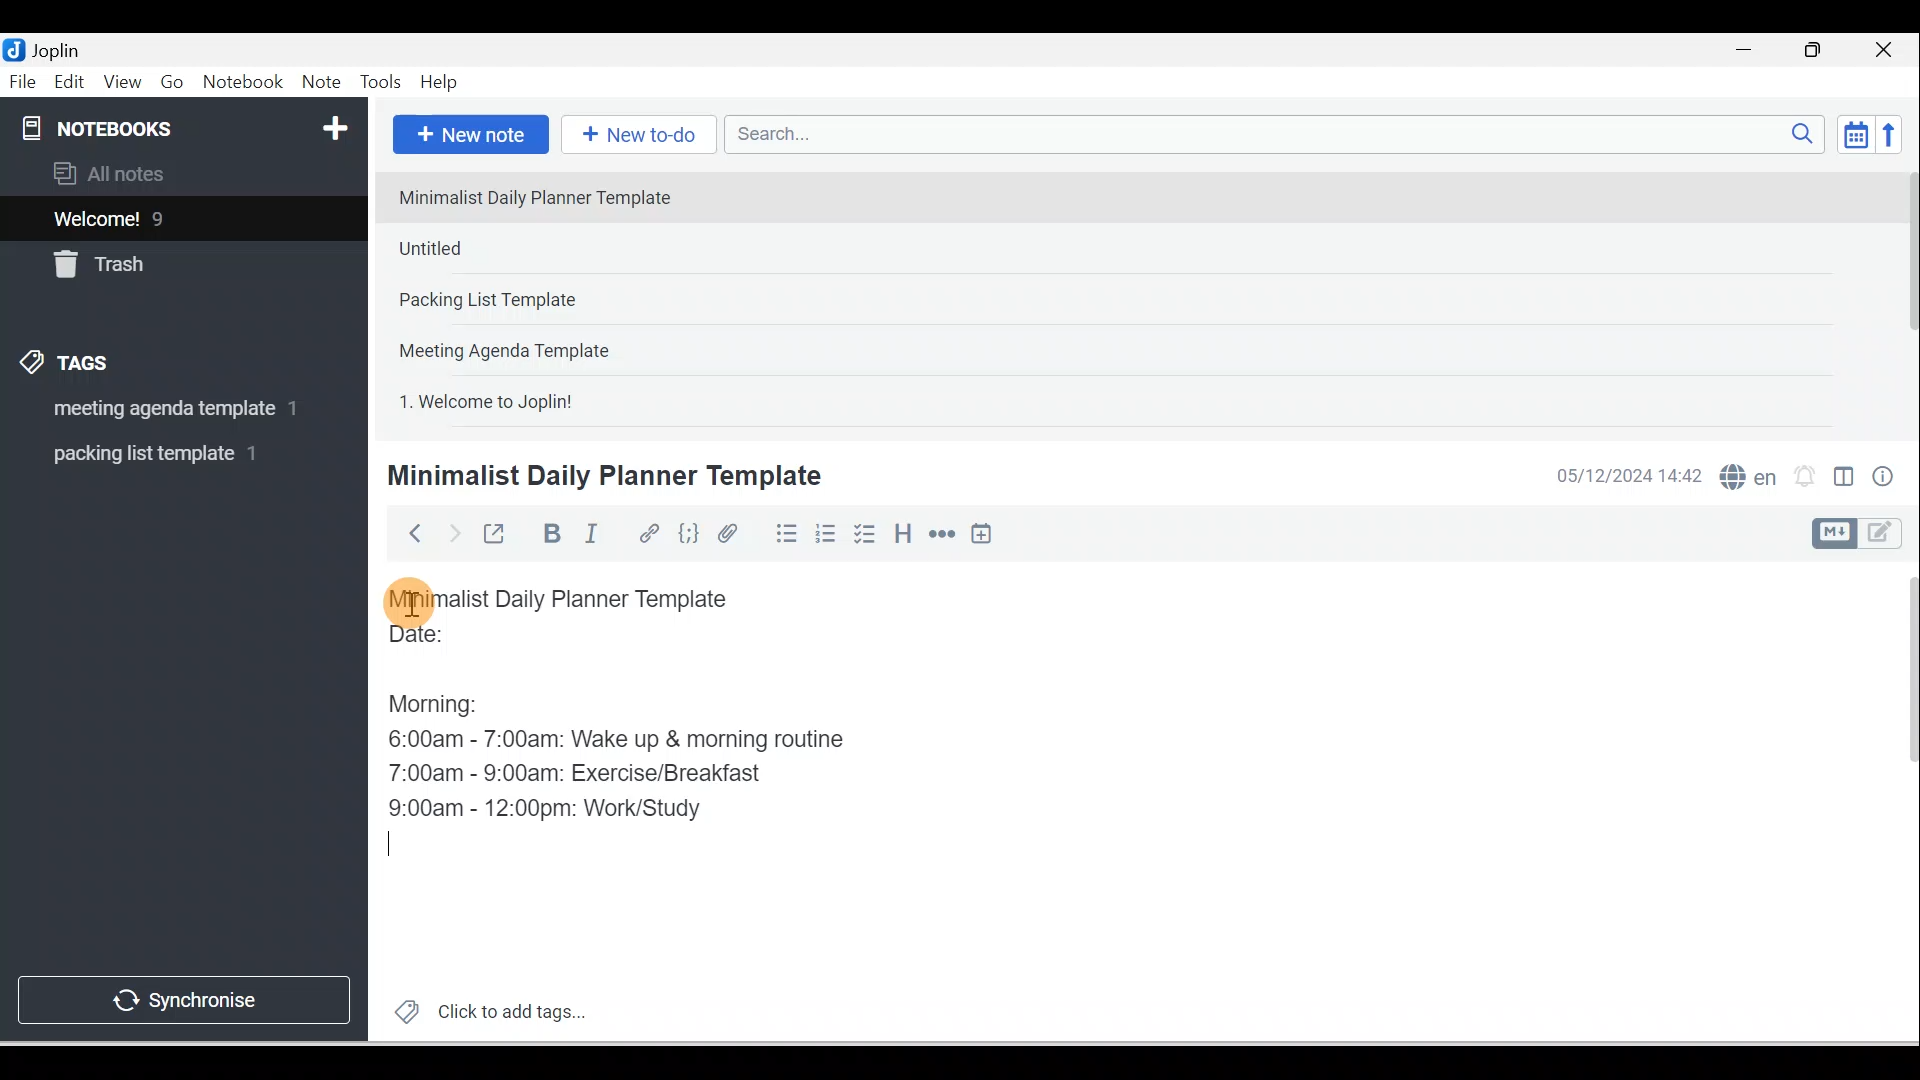 Image resolution: width=1920 pixels, height=1080 pixels. What do you see at coordinates (1864, 534) in the screenshot?
I see `Toggle editor layout` at bounding box center [1864, 534].